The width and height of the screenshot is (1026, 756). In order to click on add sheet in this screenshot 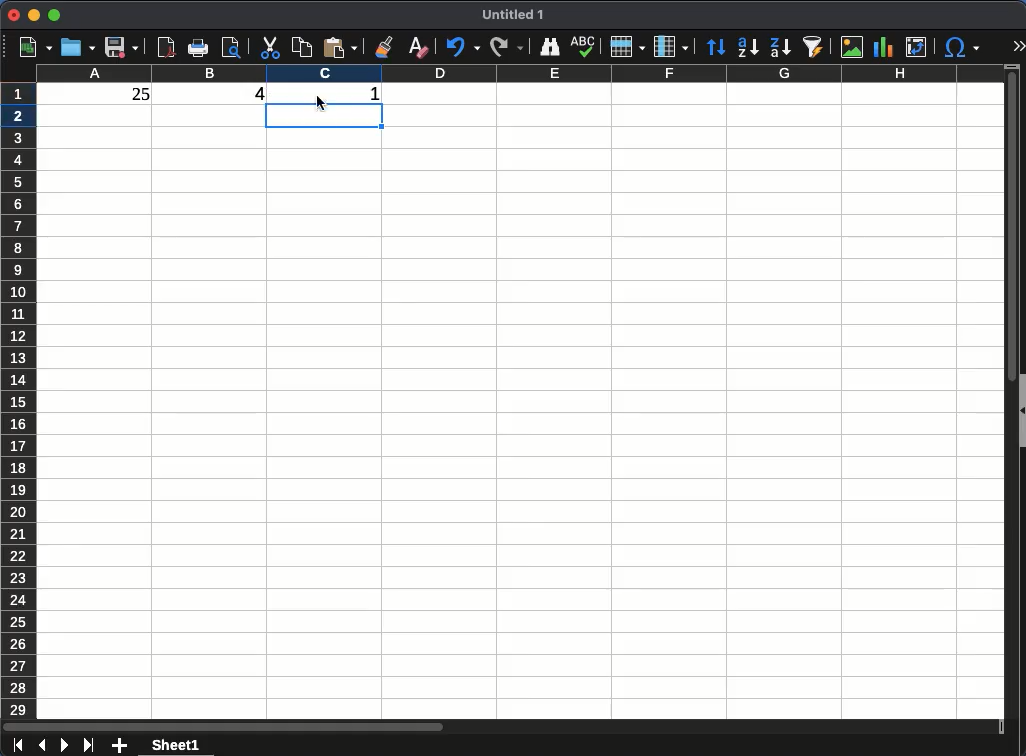, I will do `click(121, 745)`.